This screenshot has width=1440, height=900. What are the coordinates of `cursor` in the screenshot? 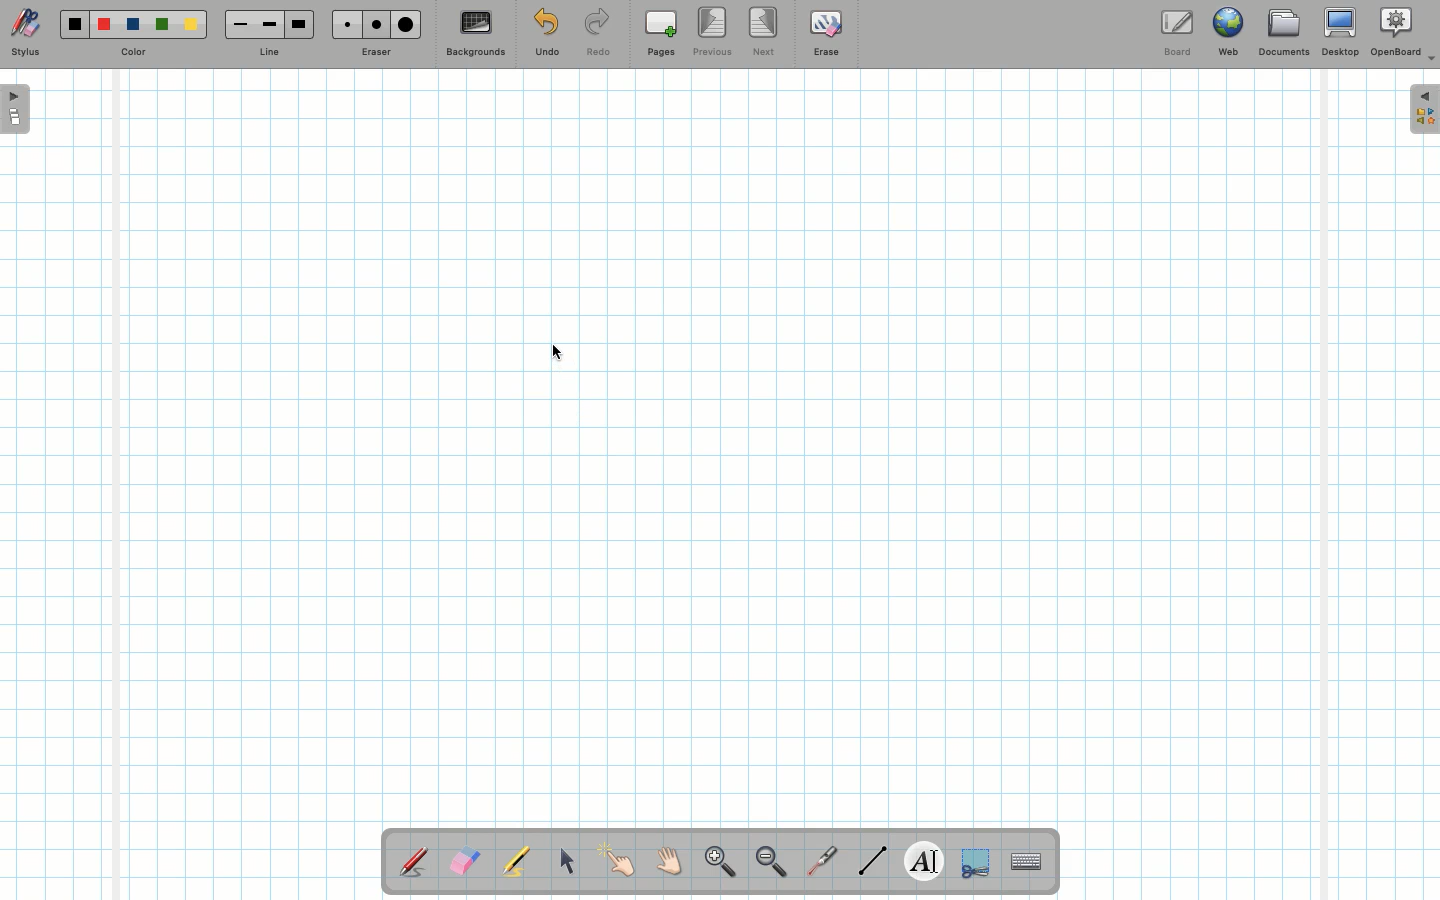 It's located at (560, 352).